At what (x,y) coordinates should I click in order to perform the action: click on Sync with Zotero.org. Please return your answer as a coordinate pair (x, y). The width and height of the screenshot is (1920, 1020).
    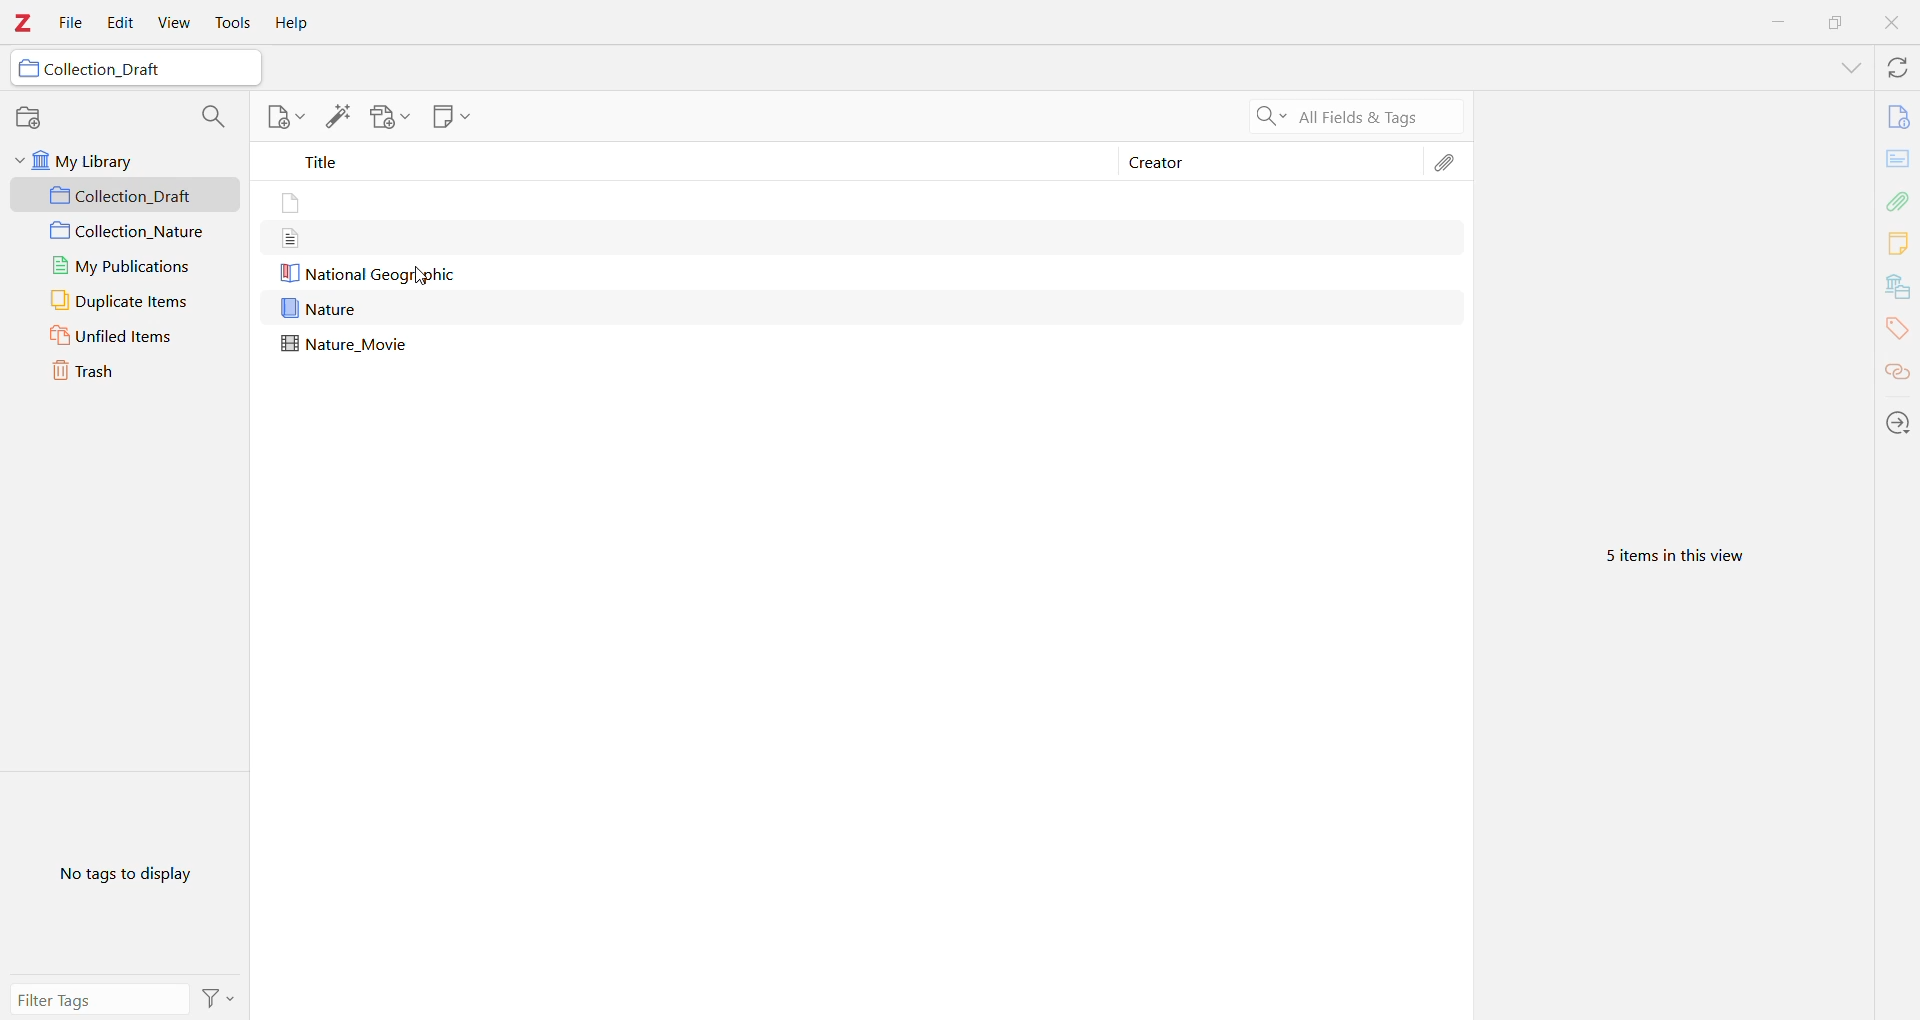
    Looking at the image, I should click on (1895, 68).